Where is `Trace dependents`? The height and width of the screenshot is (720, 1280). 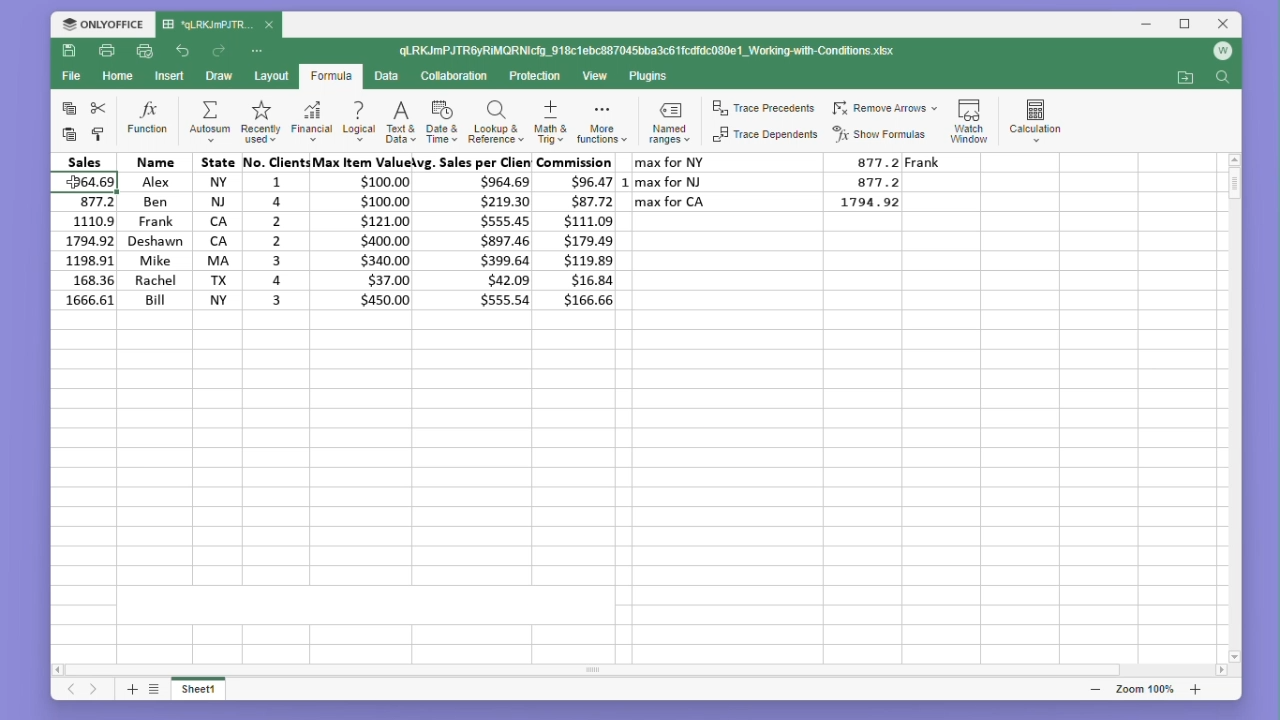 Trace dependents is located at coordinates (766, 135).